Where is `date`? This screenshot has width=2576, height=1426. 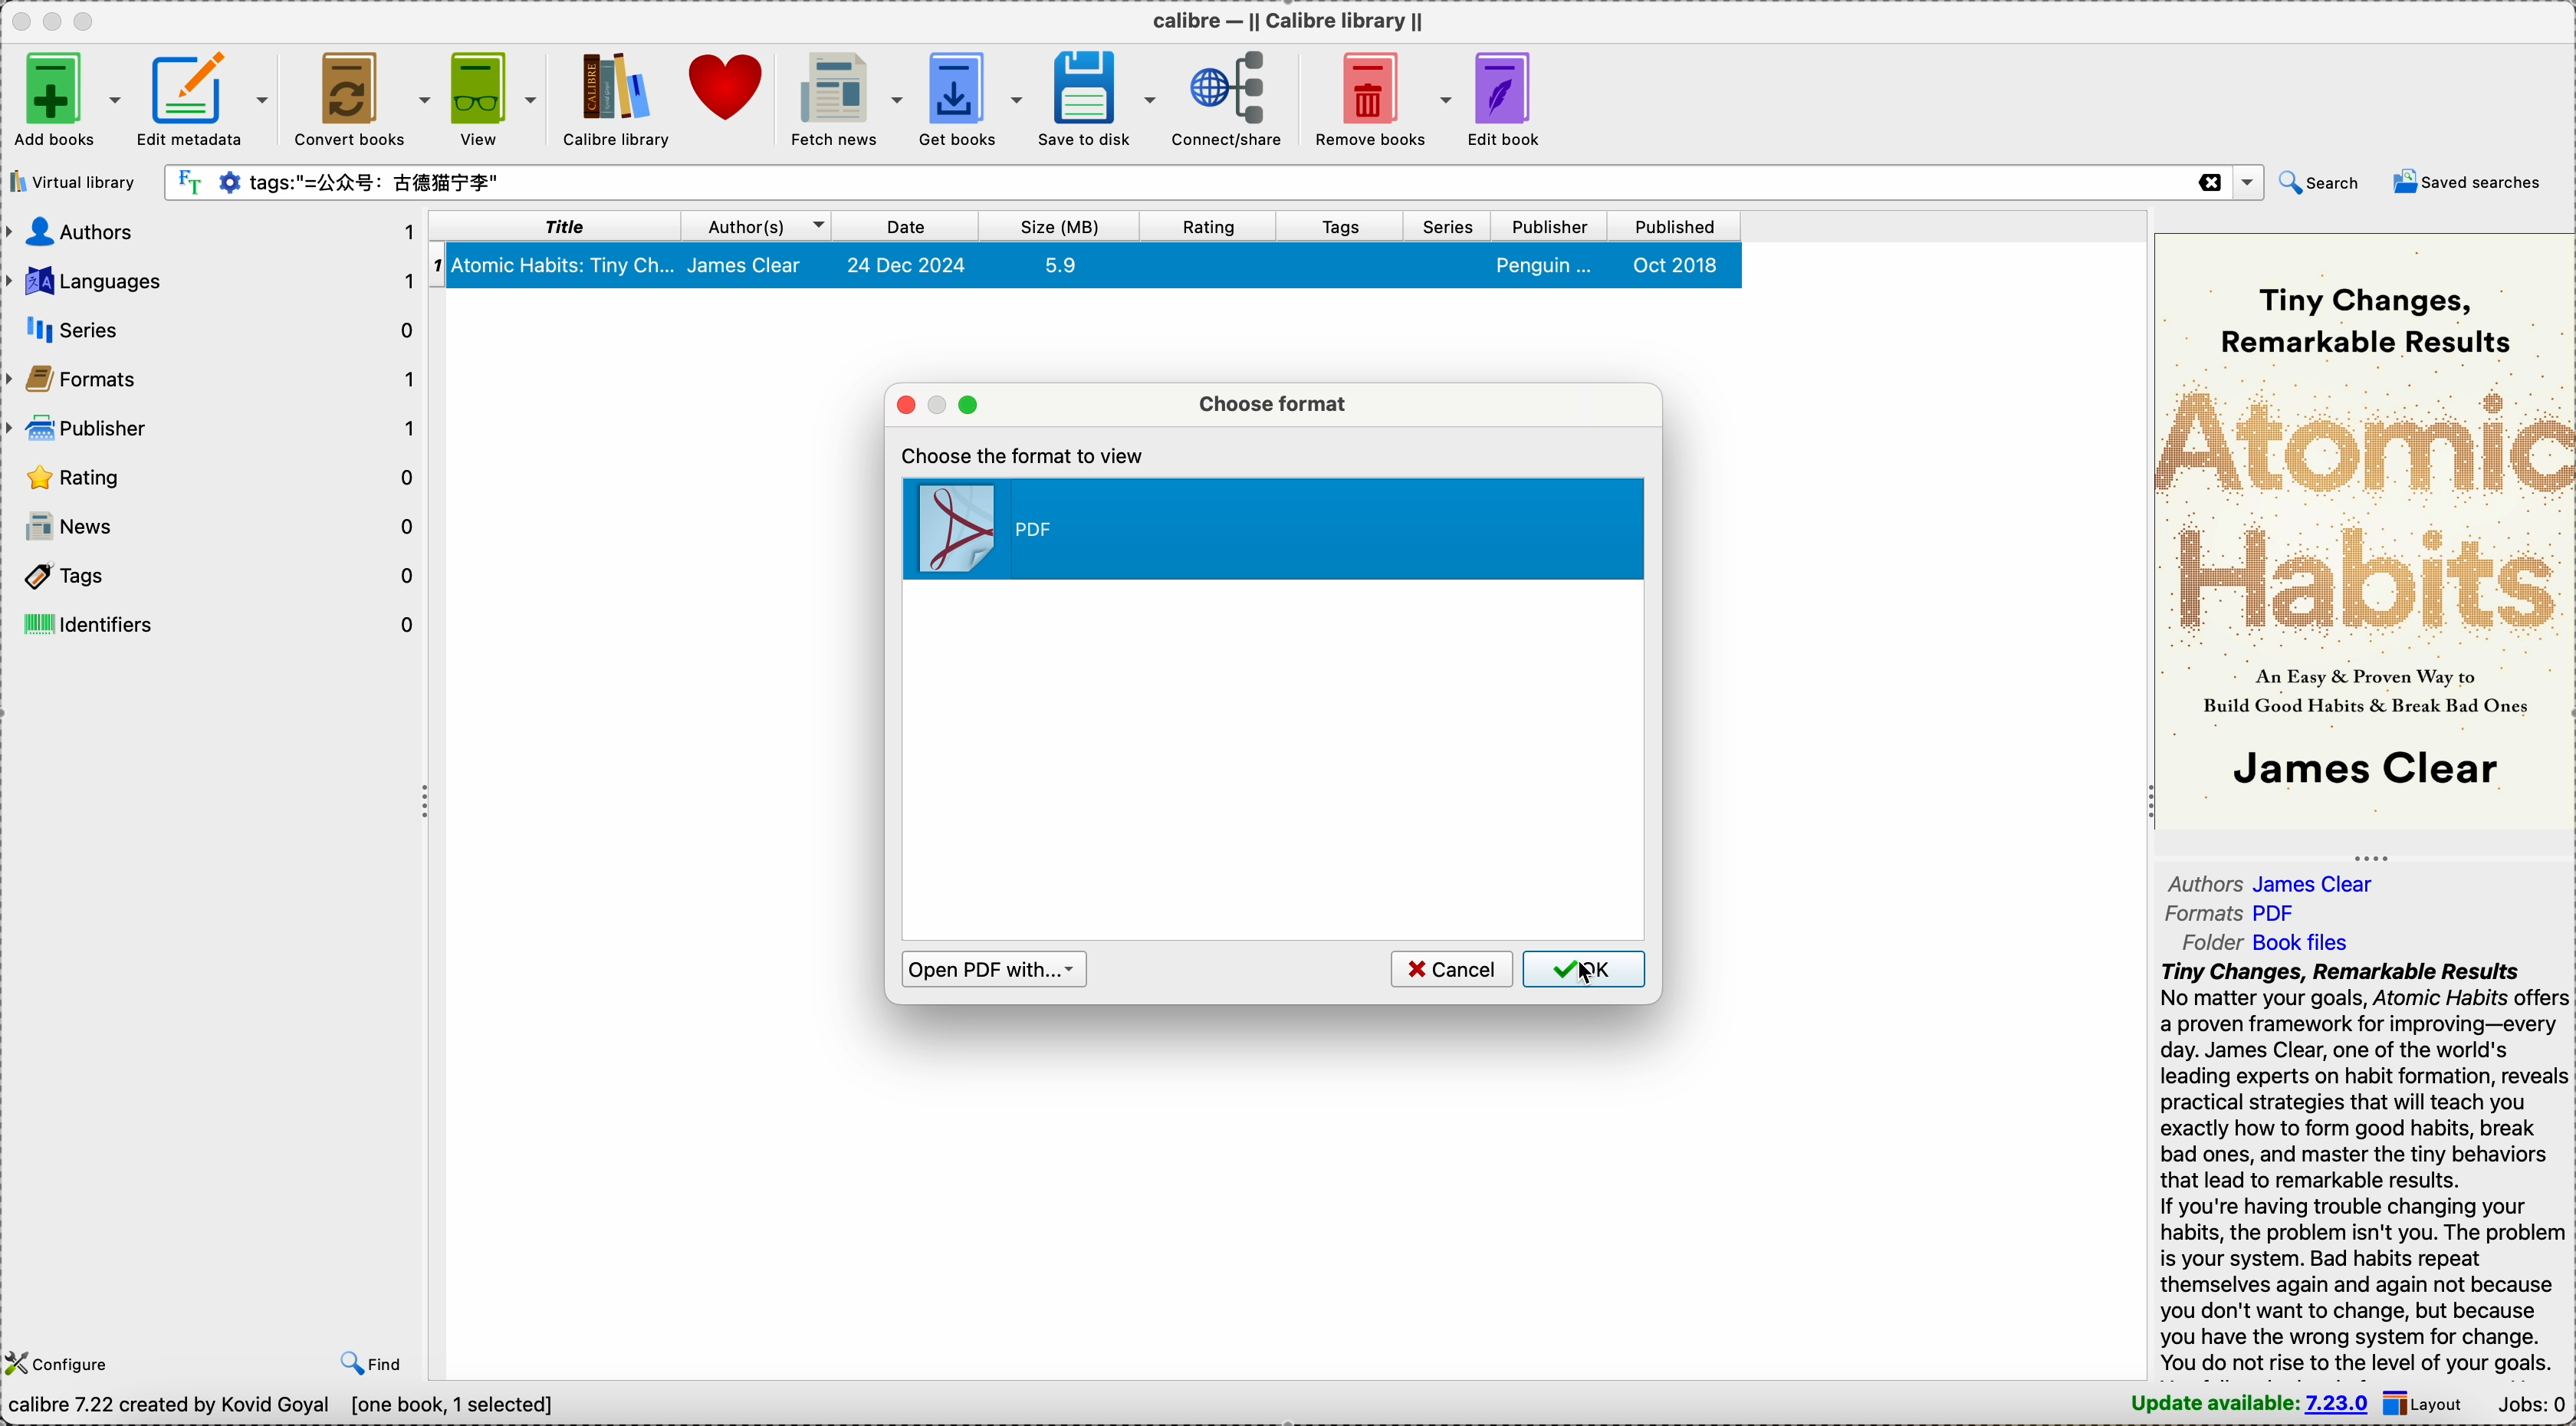 date is located at coordinates (908, 227).